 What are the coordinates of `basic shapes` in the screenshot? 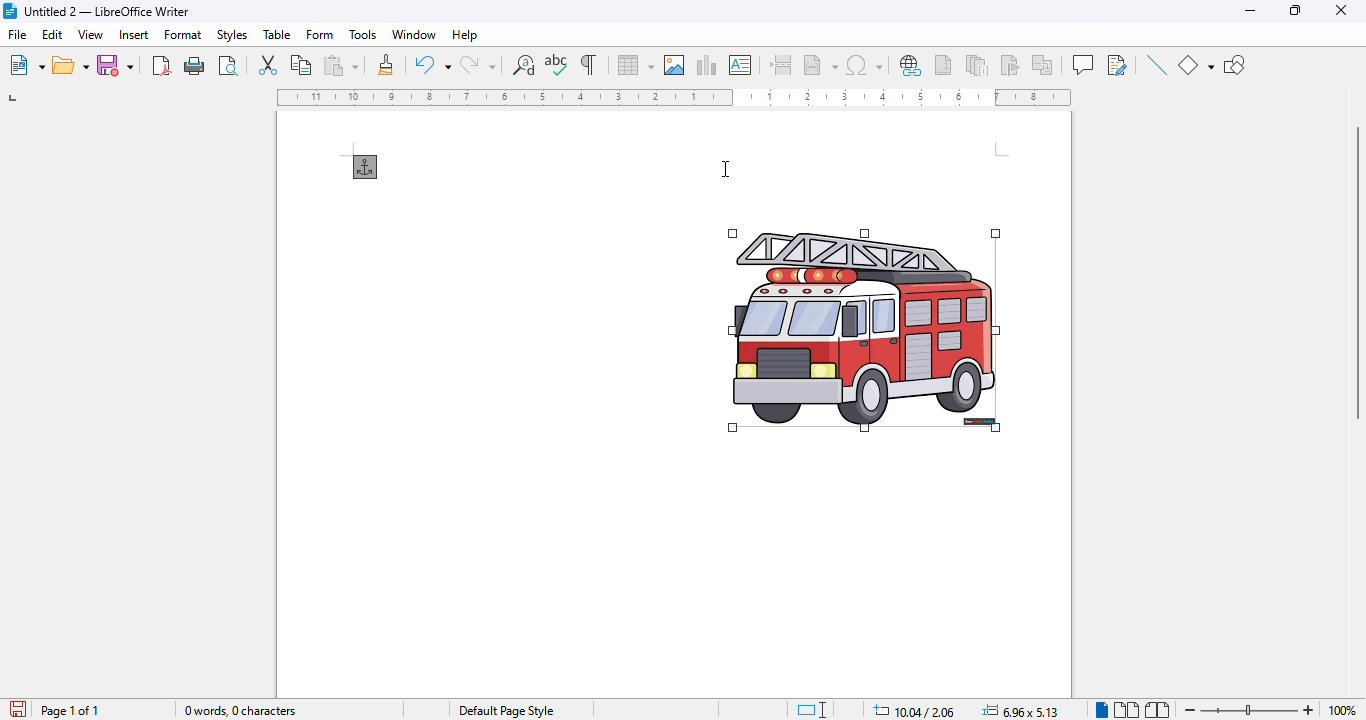 It's located at (1195, 65).